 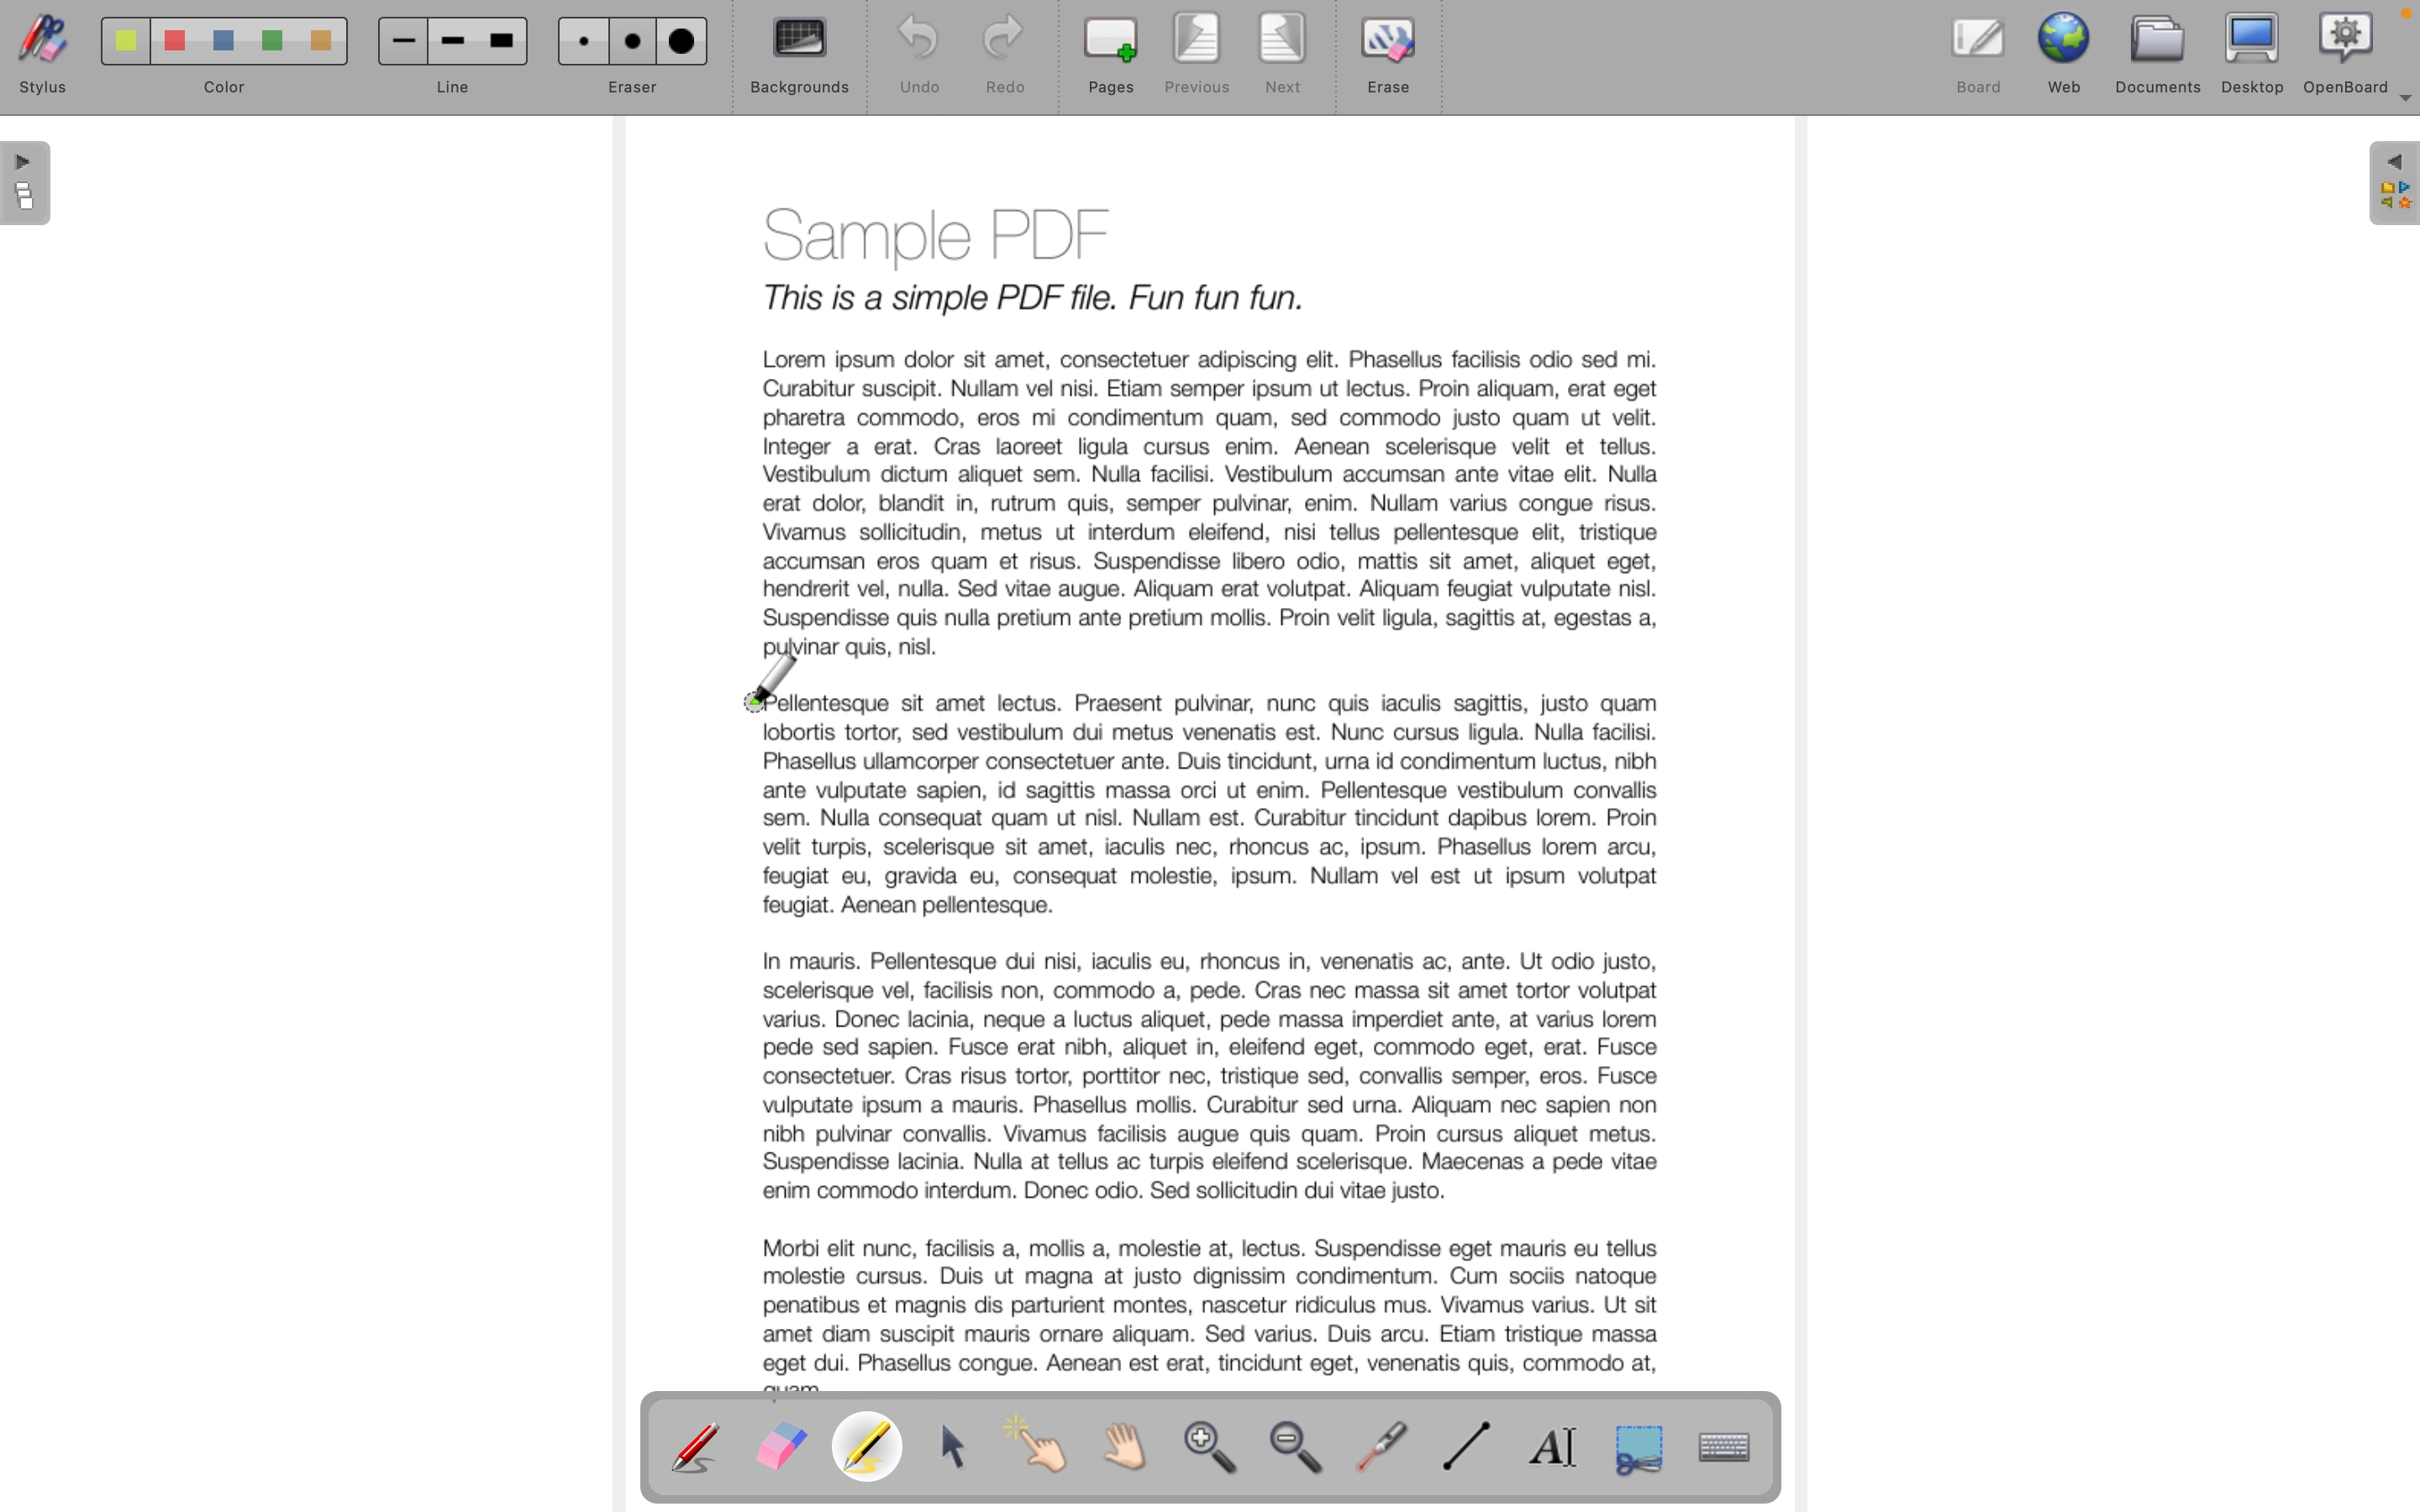 What do you see at coordinates (873, 1450) in the screenshot?
I see `highligth` at bounding box center [873, 1450].